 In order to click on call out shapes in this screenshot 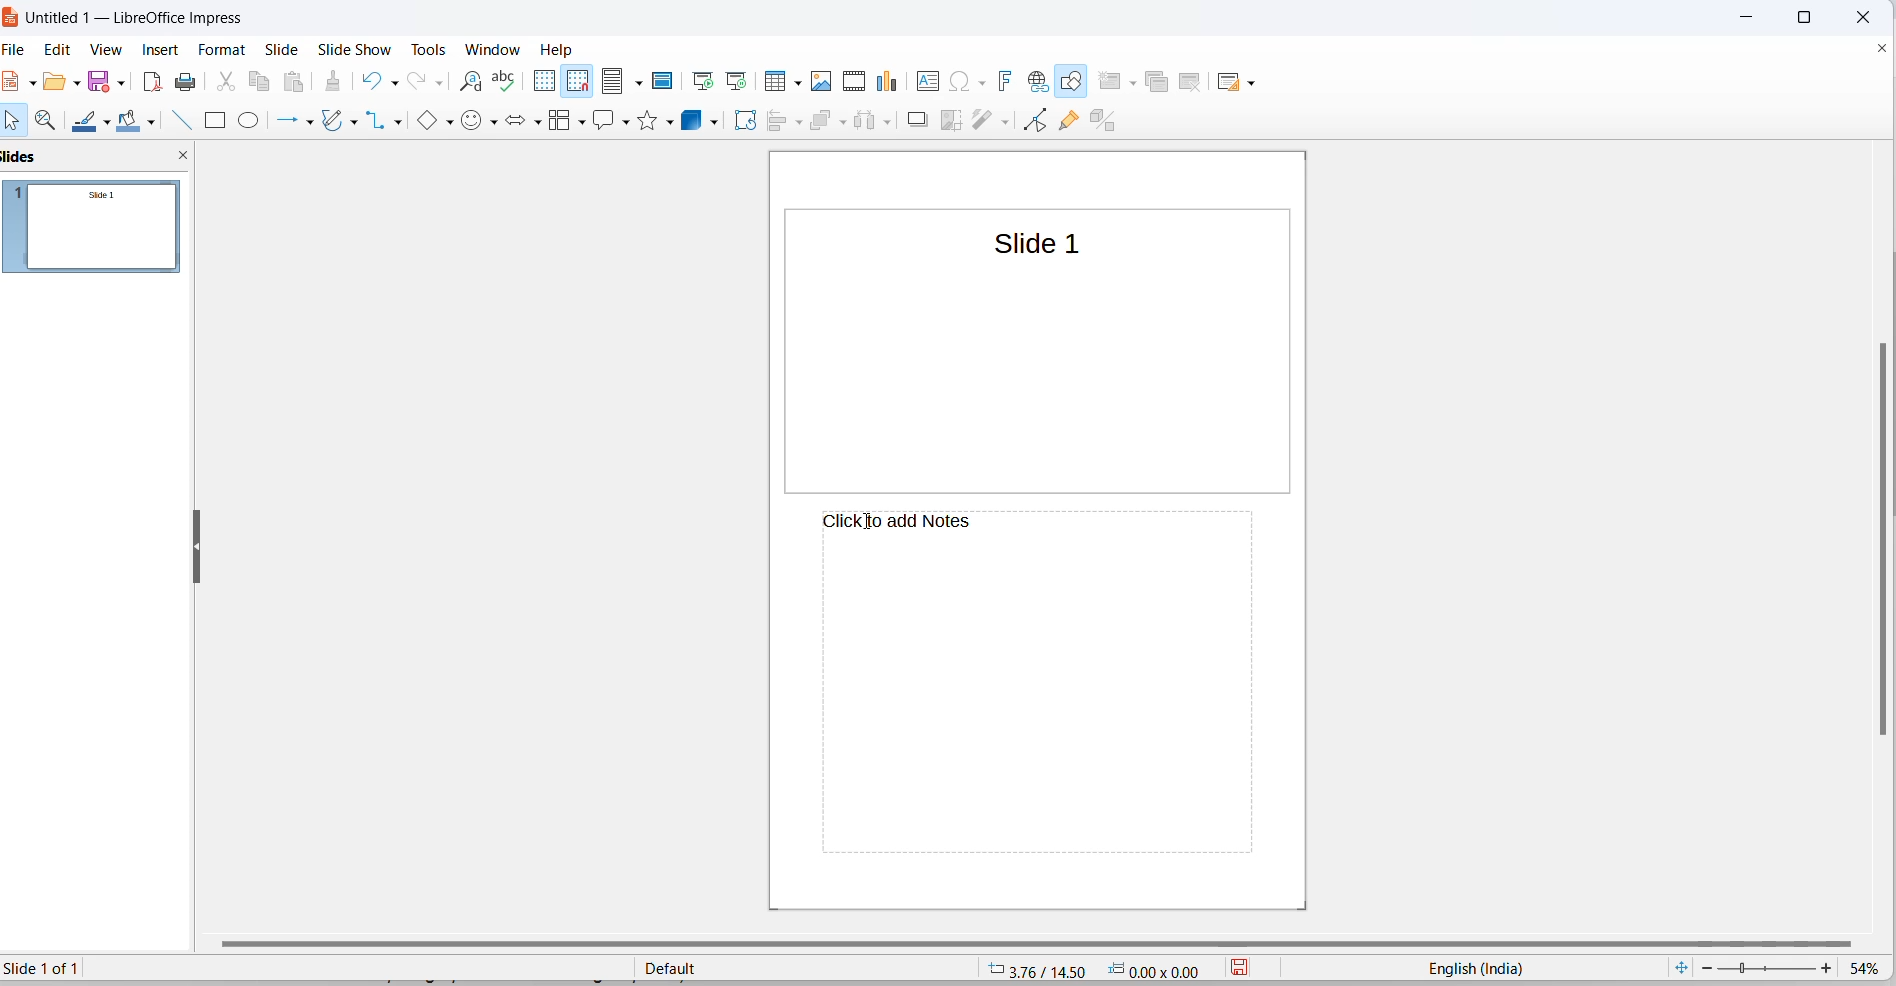, I will do `click(605, 123)`.